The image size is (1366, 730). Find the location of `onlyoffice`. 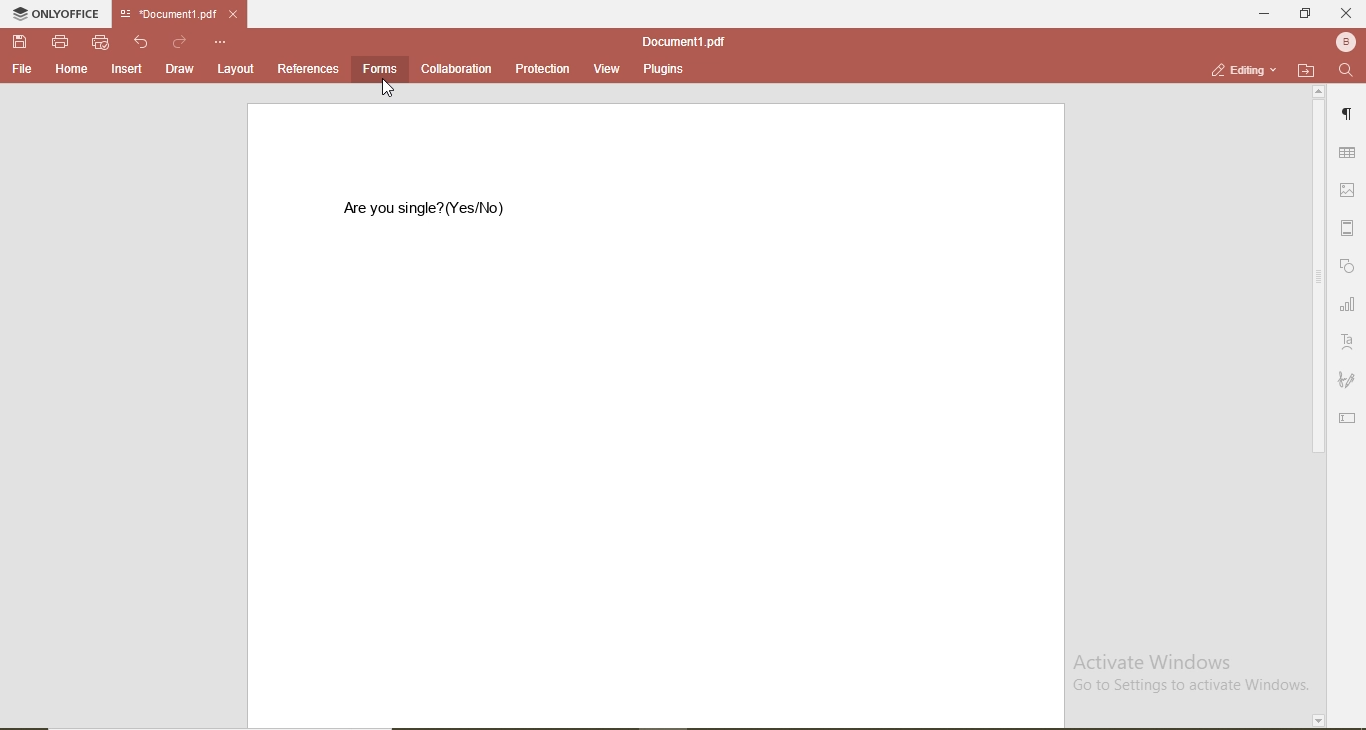

onlyoffice is located at coordinates (55, 13).